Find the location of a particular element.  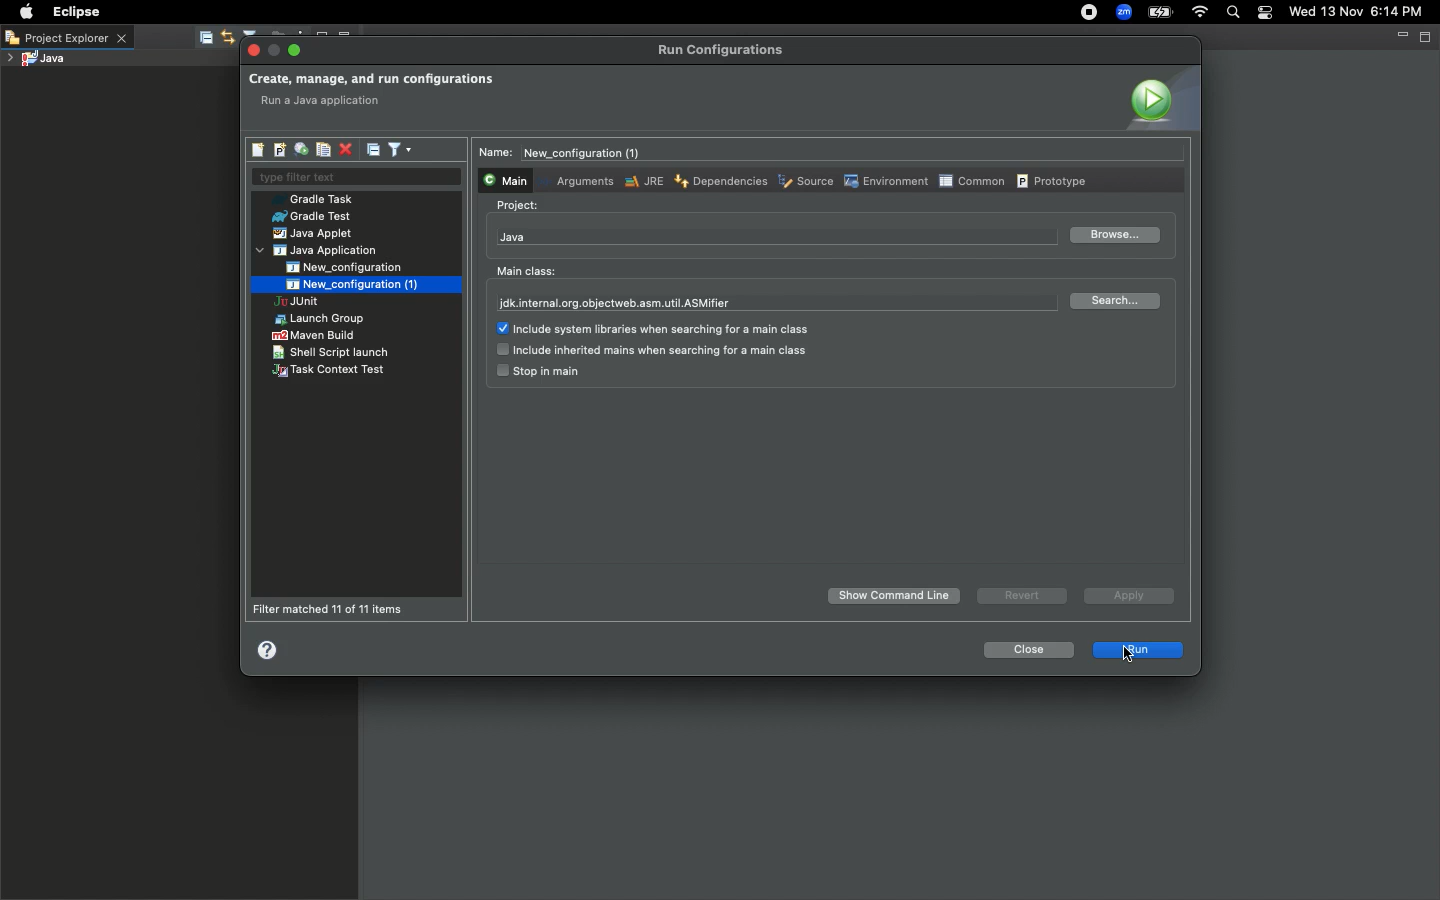

Java applet is located at coordinates (315, 234).